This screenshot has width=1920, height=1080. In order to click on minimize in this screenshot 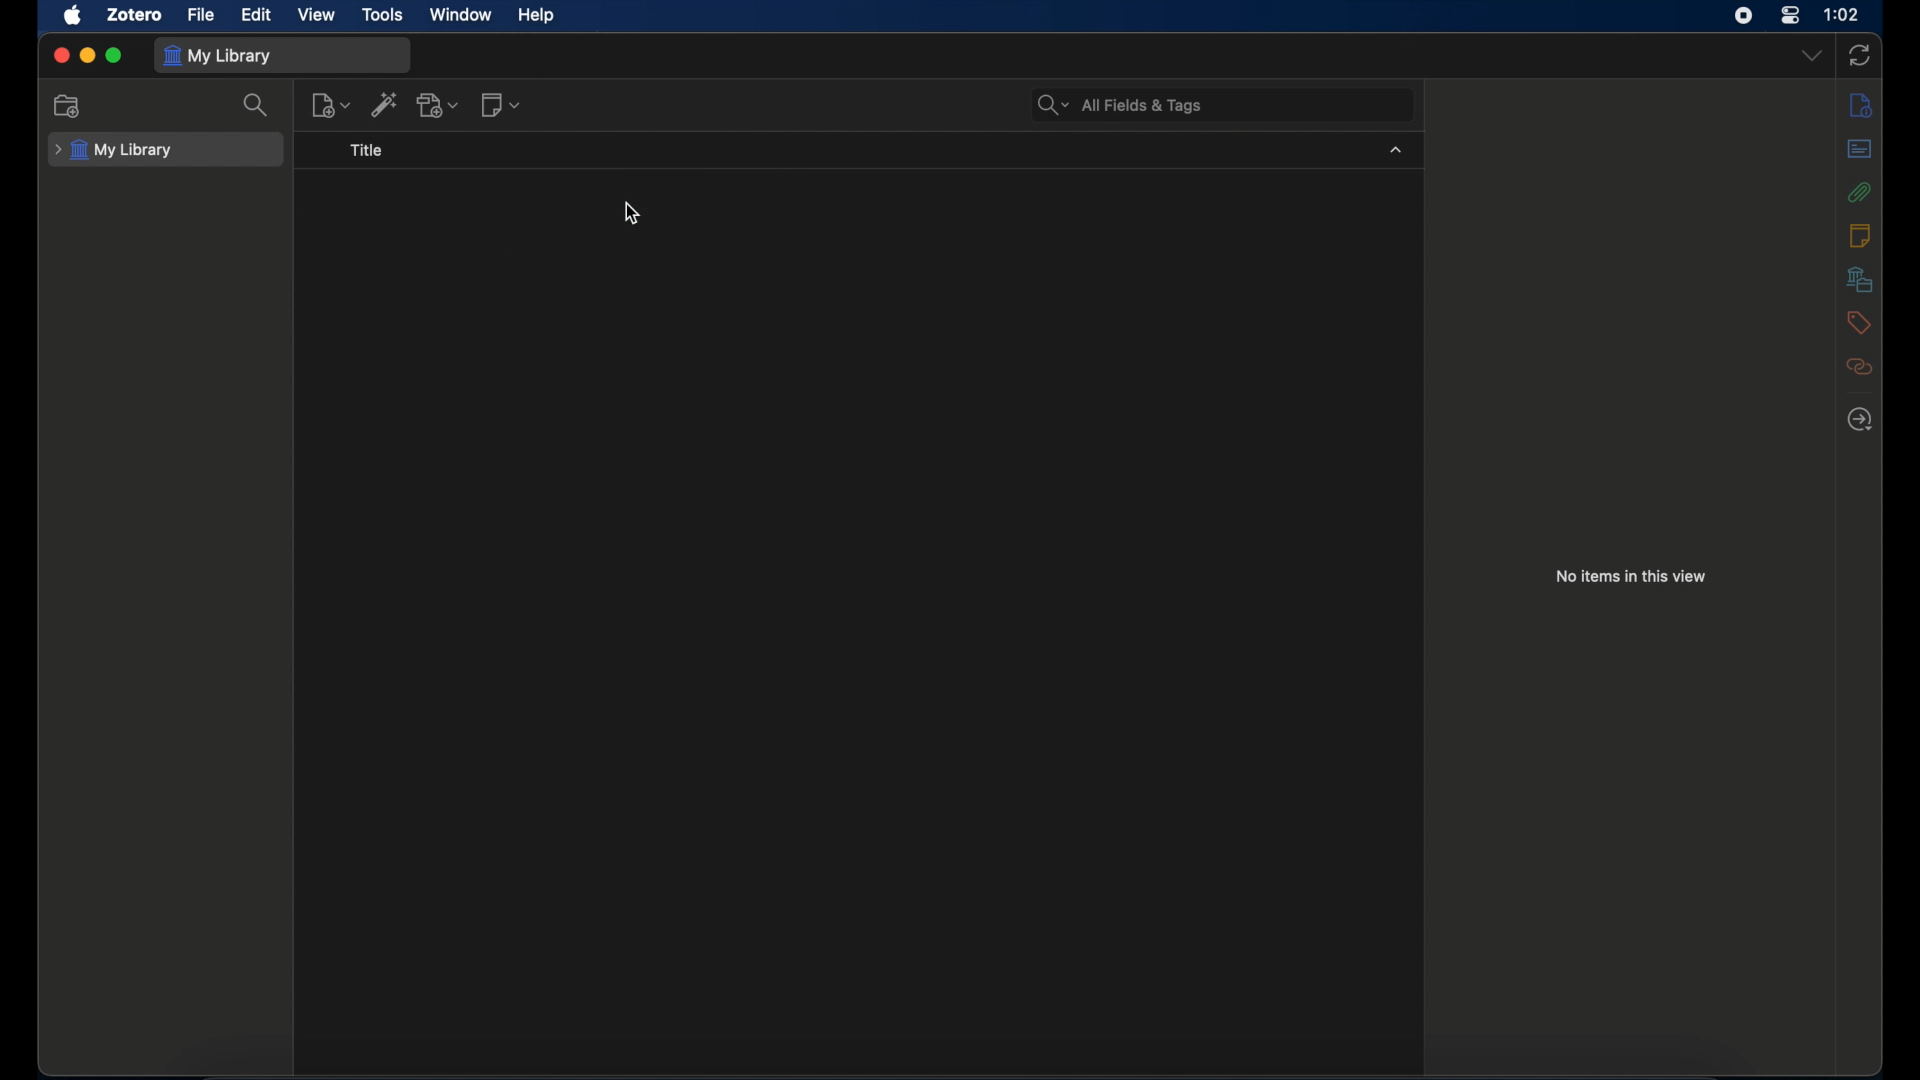, I will do `click(88, 56)`.